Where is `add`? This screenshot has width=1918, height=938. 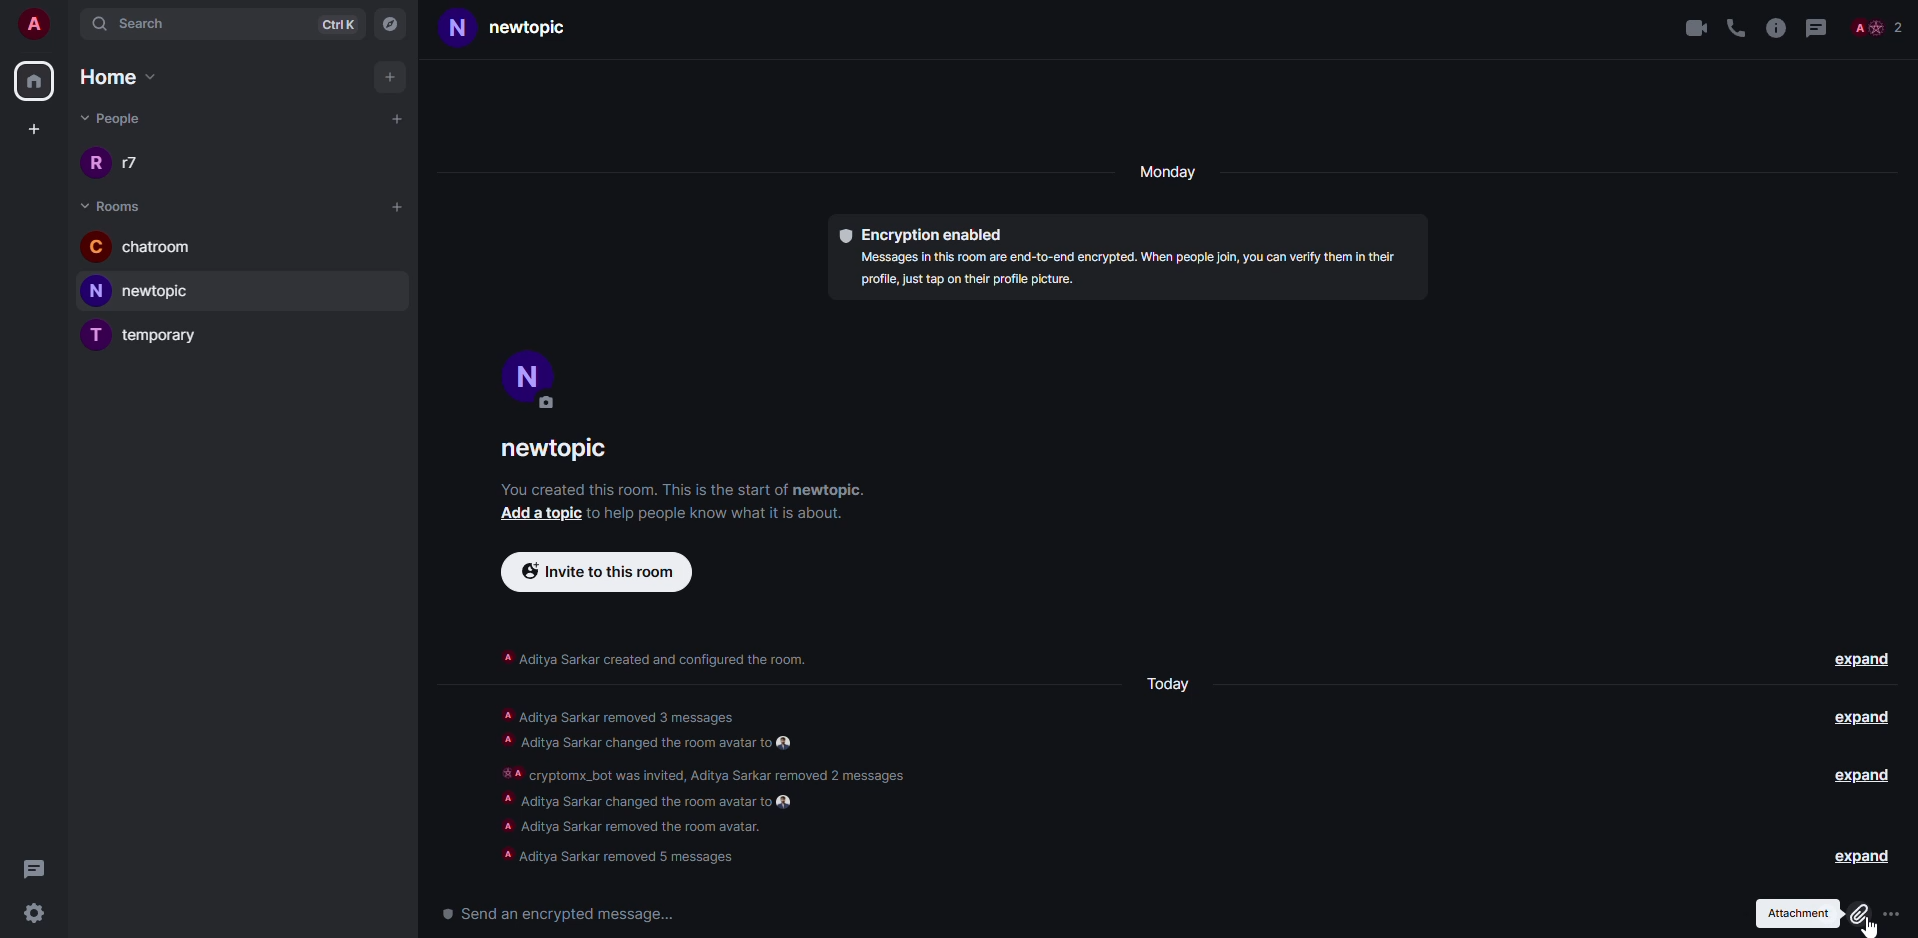
add is located at coordinates (394, 205).